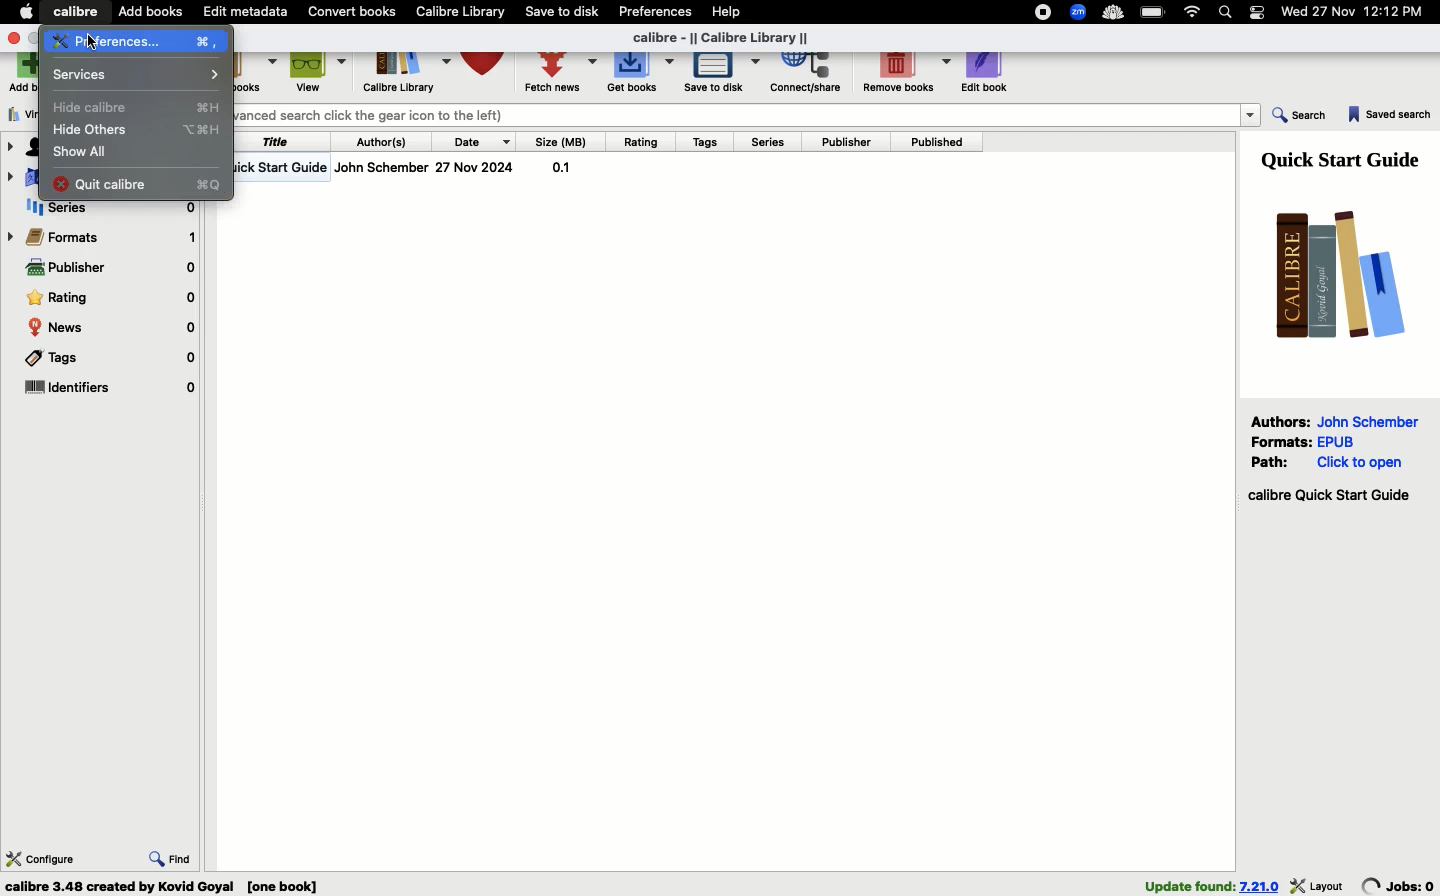 Image resolution: width=1440 pixels, height=896 pixels. Describe the element at coordinates (724, 74) in the screenshot. I see `Save to disk` at that location.